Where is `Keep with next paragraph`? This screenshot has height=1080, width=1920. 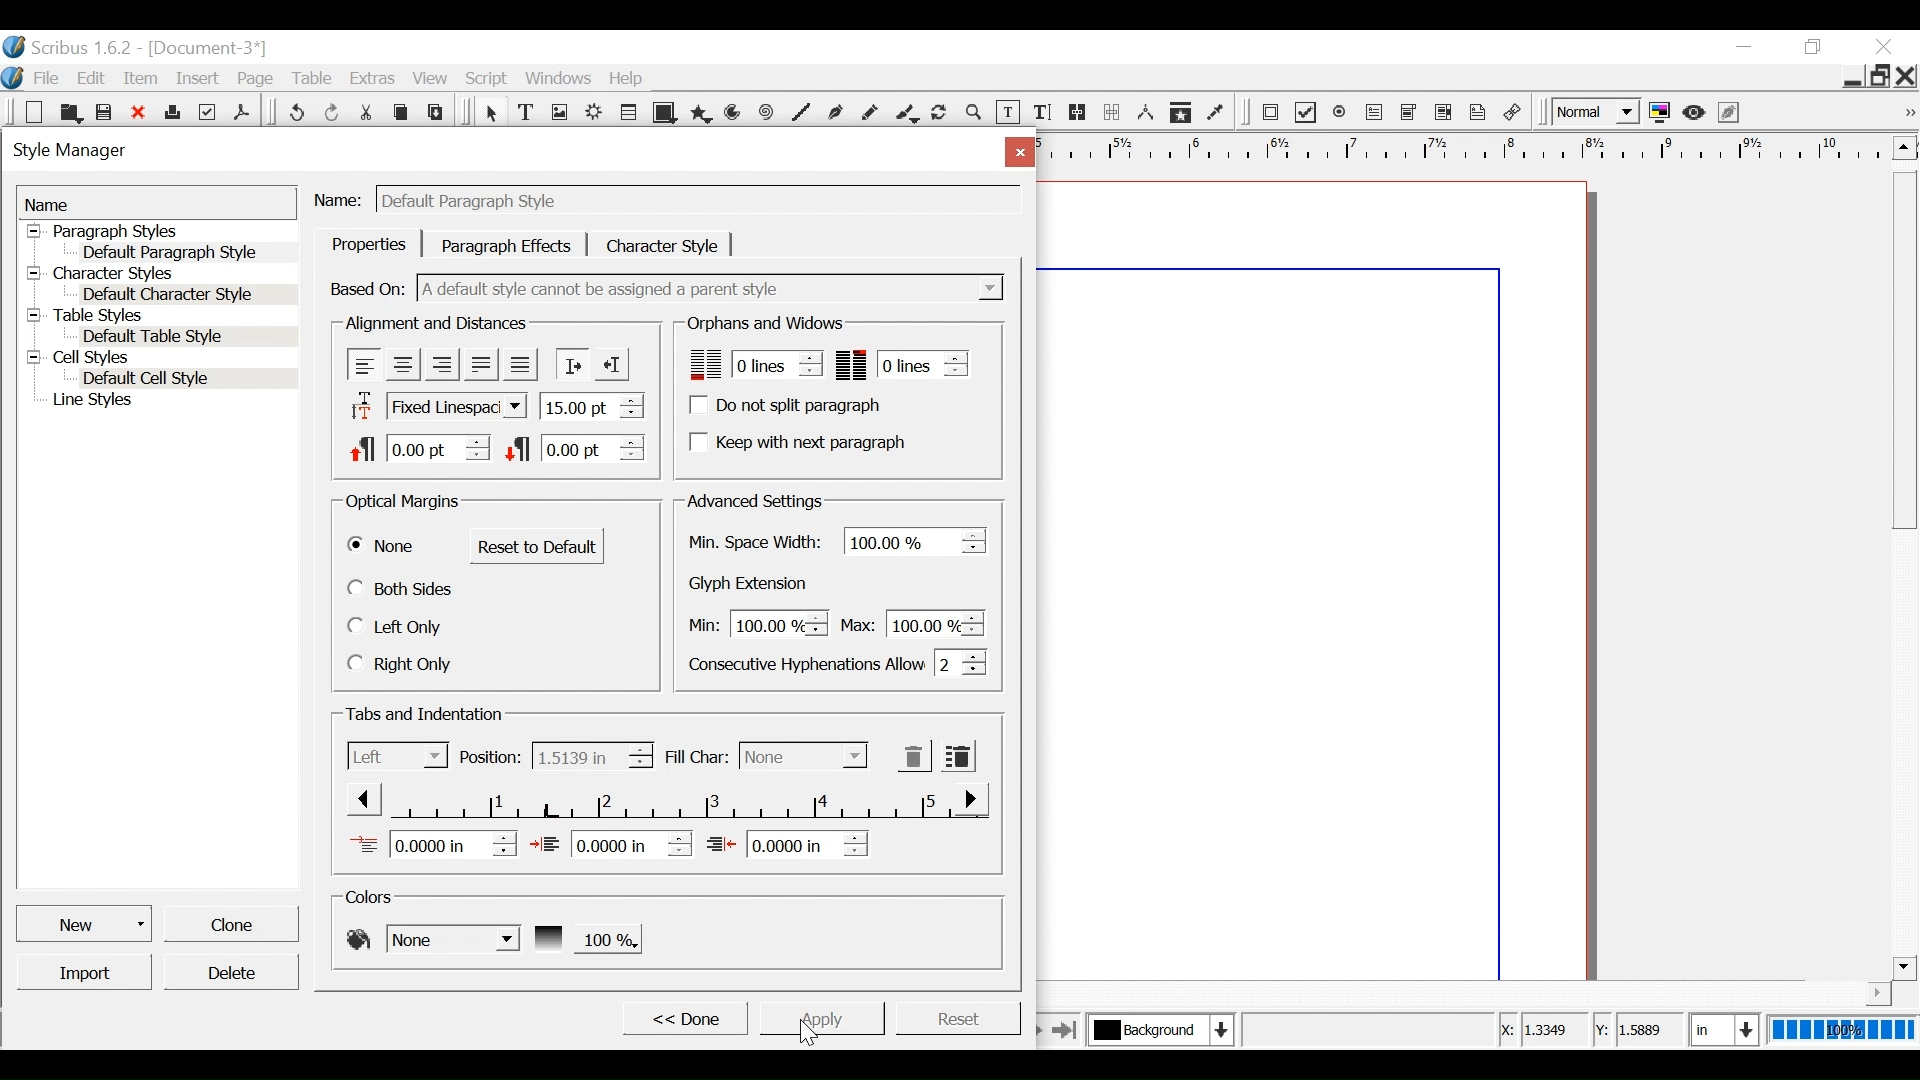 Keep with next paragraph is located at coordinates (795, 441).